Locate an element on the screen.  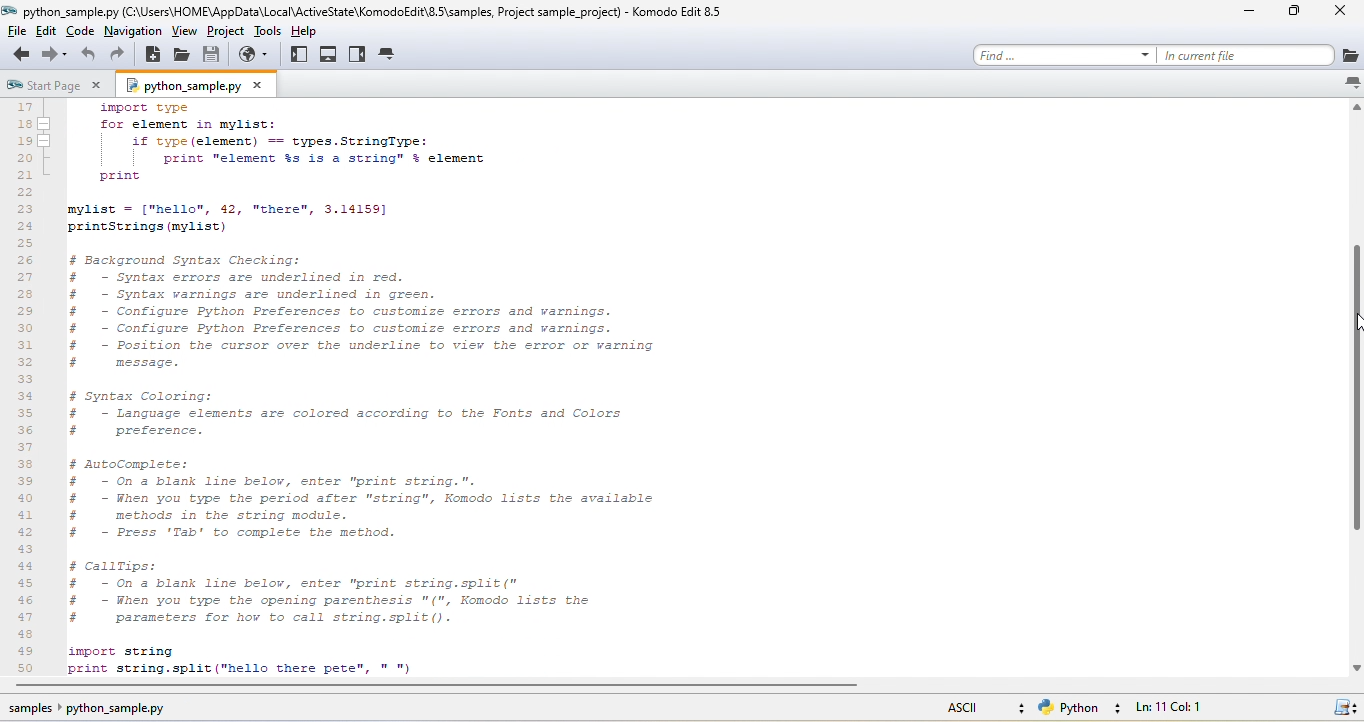
syntax checking is located at coordinates (1344, 705).